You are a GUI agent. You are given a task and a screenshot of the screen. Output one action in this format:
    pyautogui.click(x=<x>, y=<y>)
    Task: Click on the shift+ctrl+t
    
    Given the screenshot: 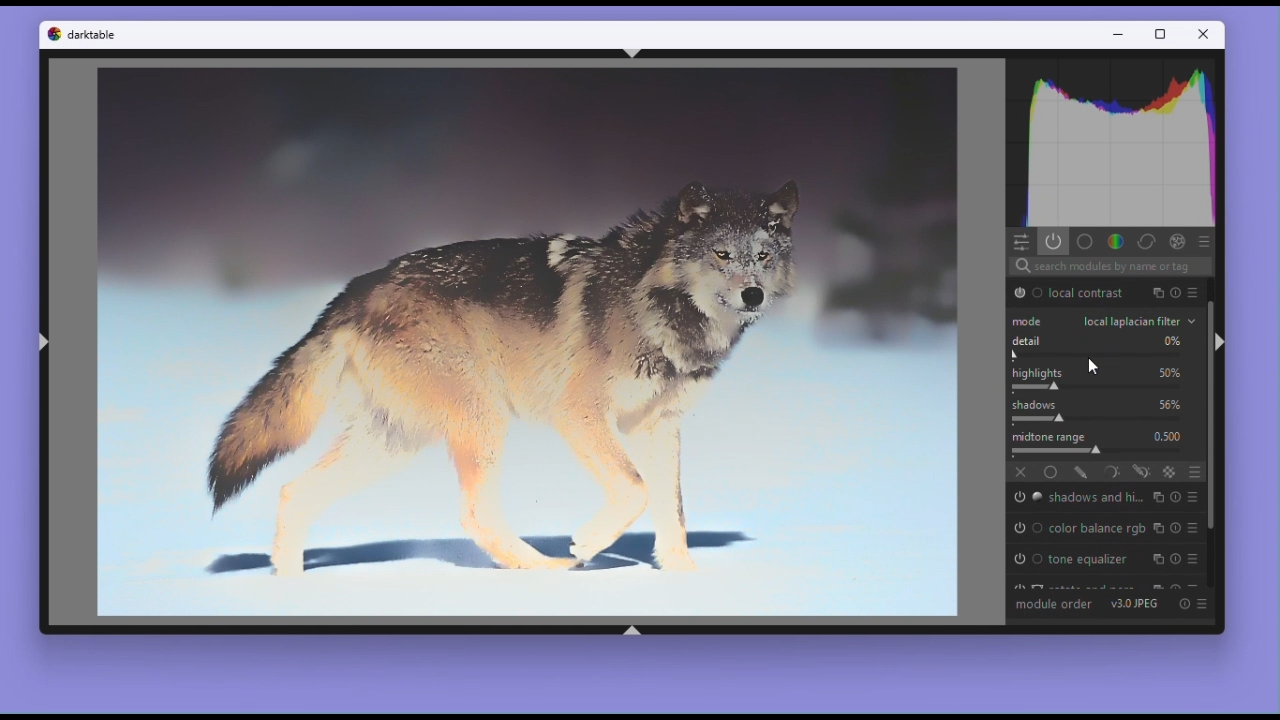 What is the action you would take?
    pyautogui.click(x=635, y=53)
    